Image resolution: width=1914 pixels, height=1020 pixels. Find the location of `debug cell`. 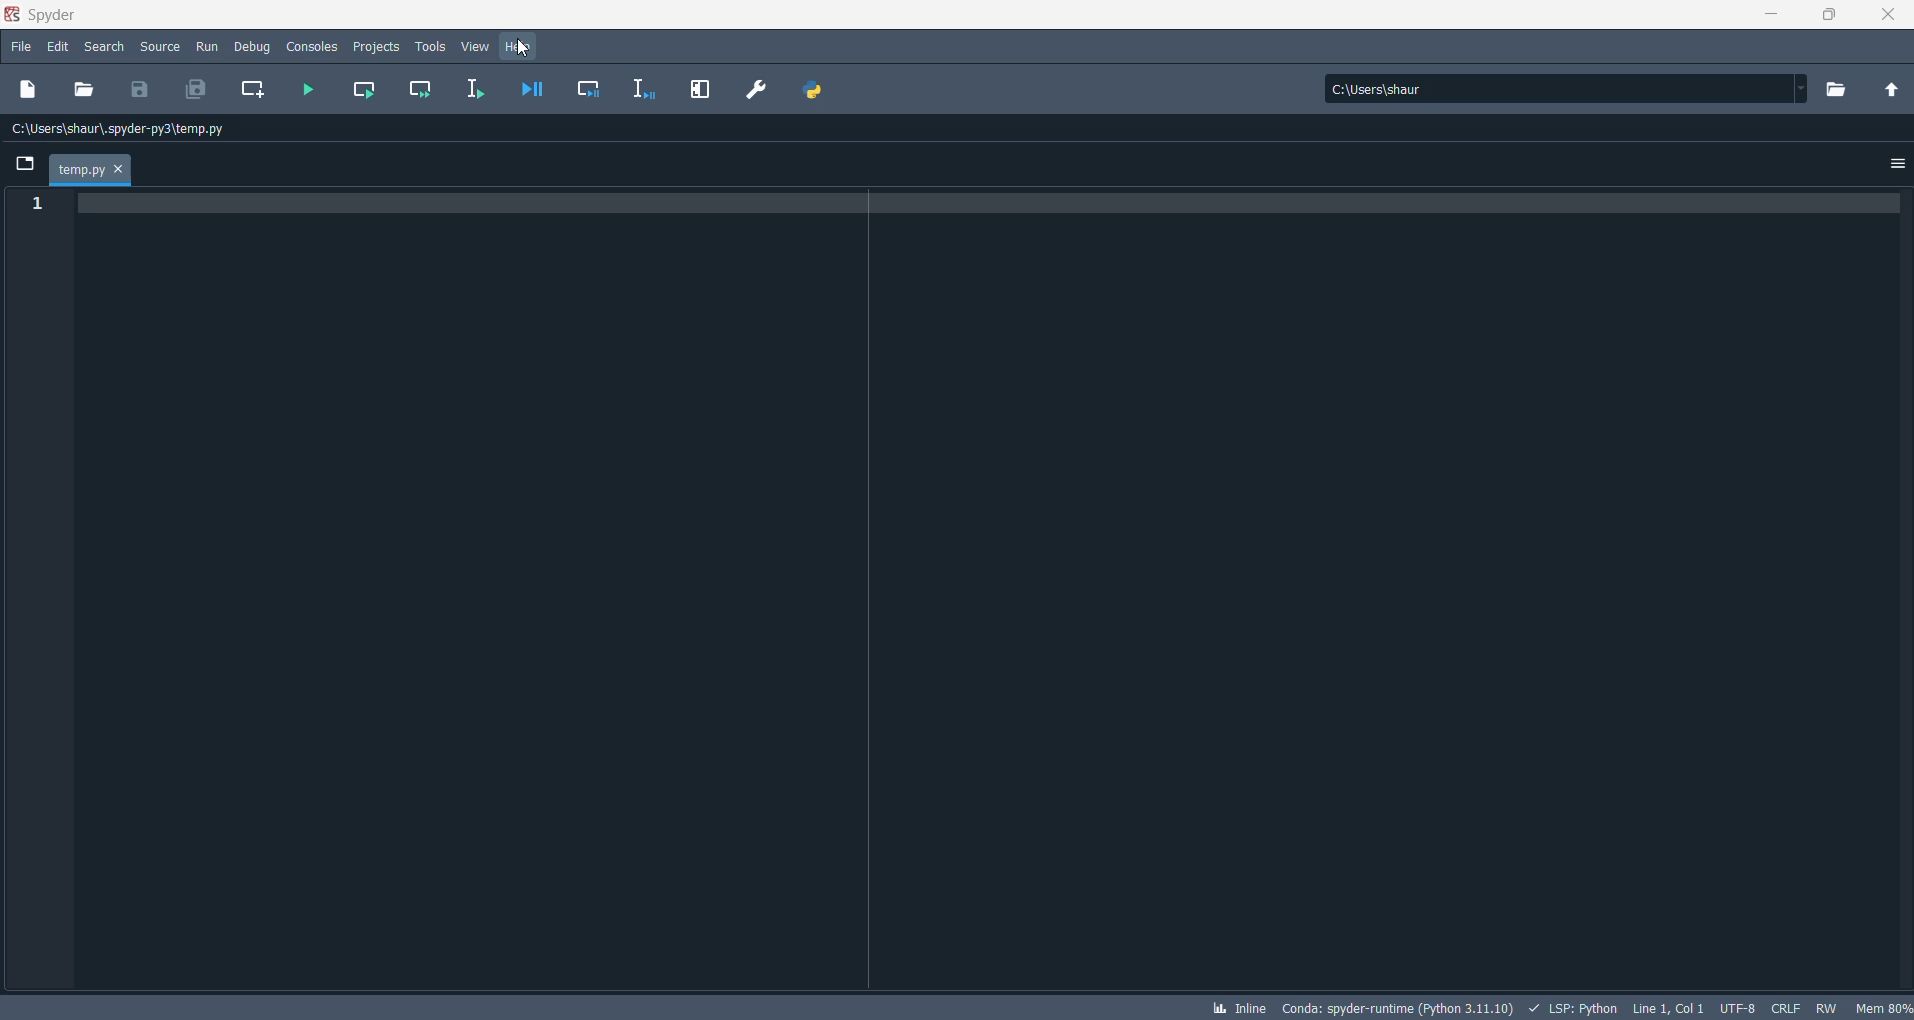

debug cell is located at coordinates (586, 89).